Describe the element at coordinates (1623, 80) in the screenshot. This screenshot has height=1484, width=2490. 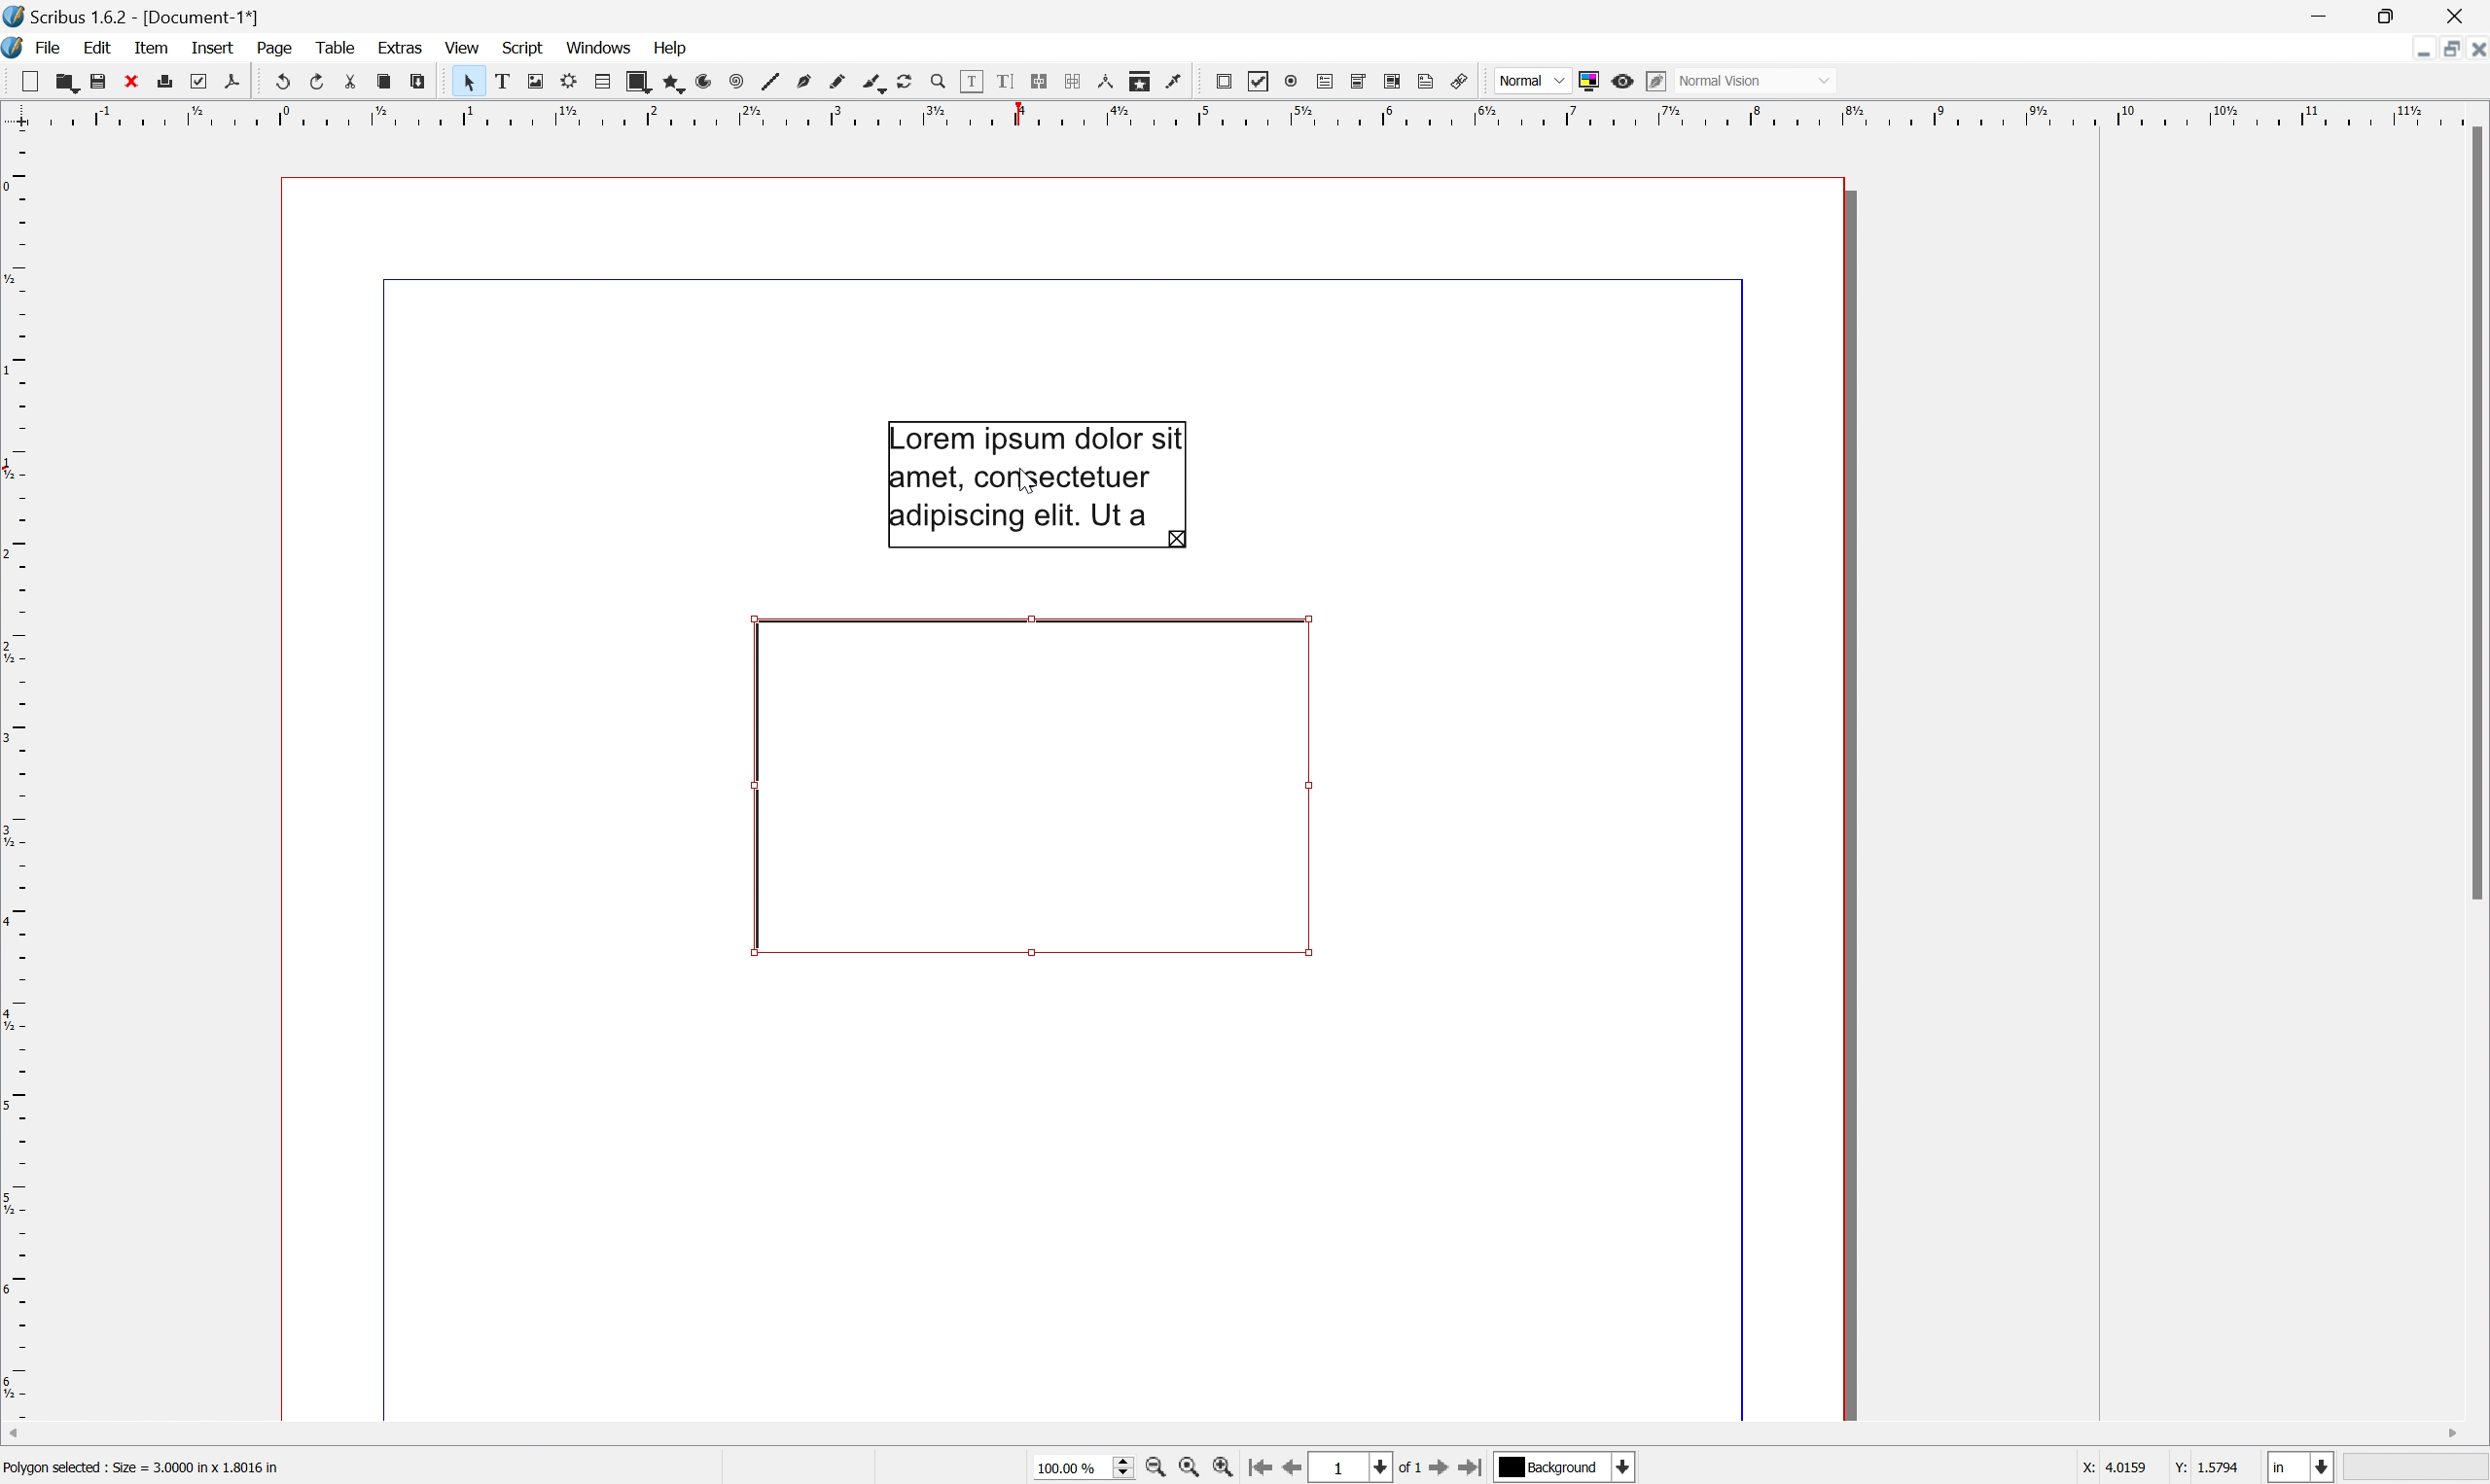
I see `Preview` at that location.